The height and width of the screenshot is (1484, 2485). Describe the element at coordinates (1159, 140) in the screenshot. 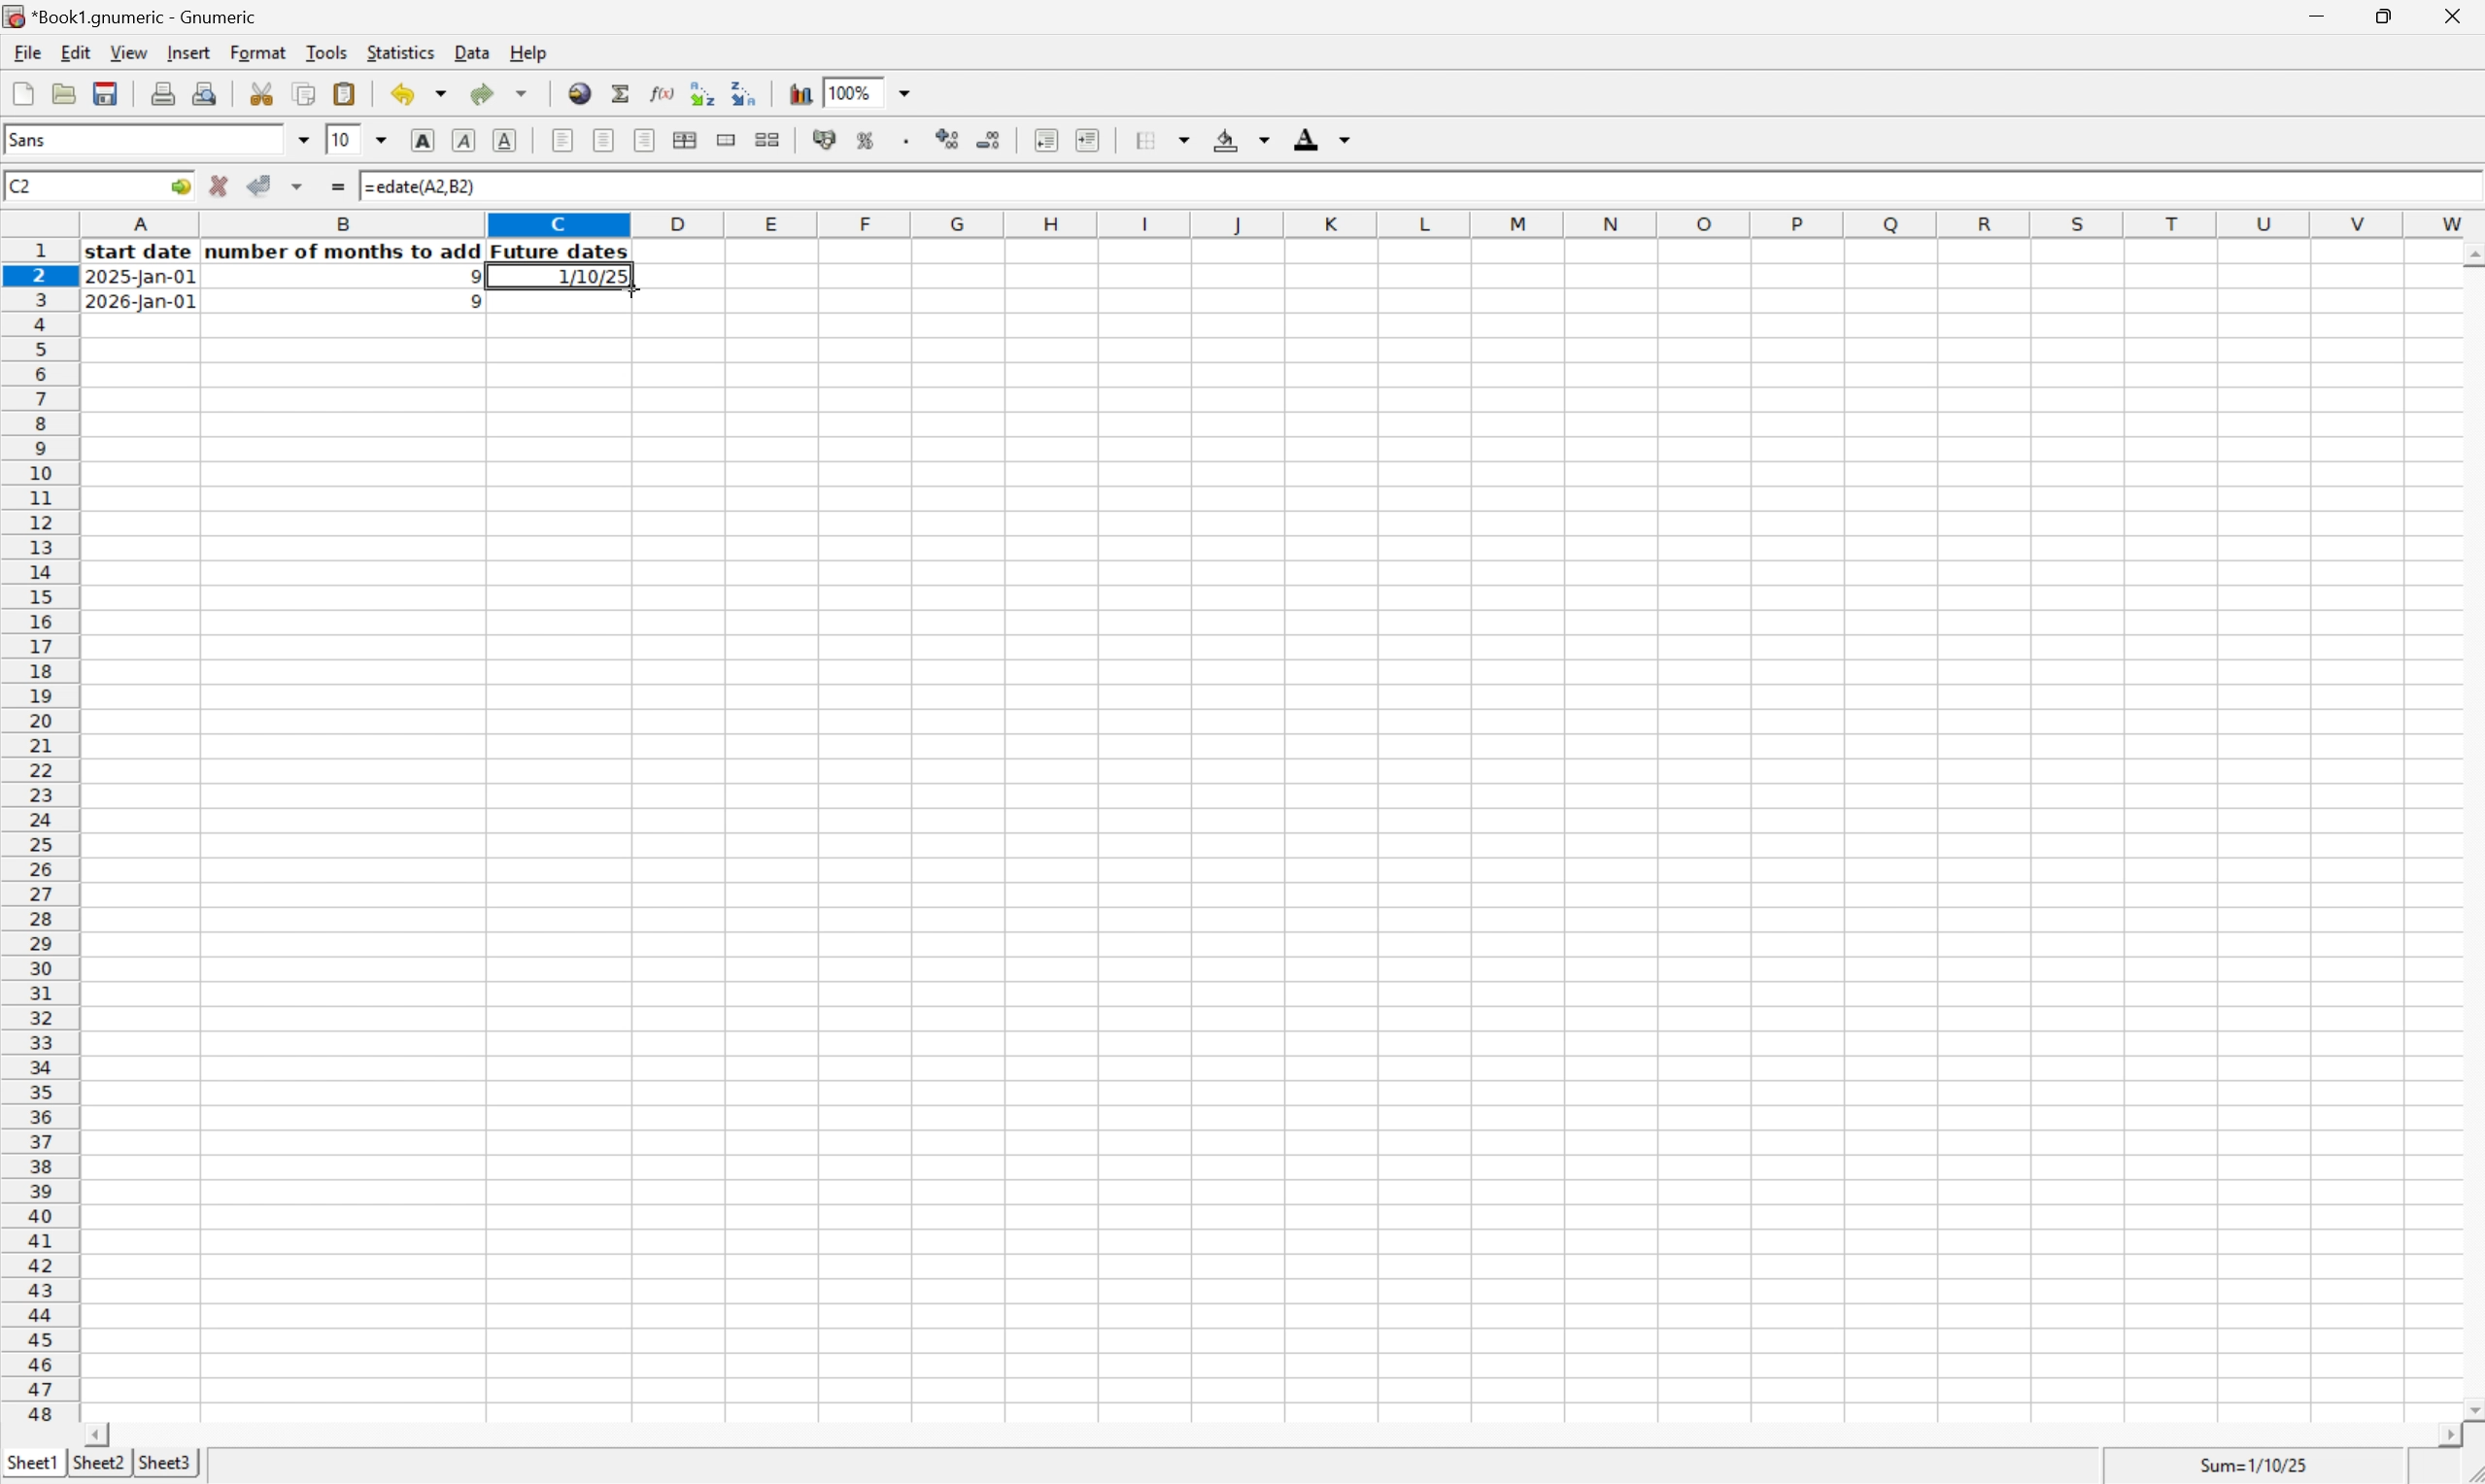

I see `Borders` at that location.